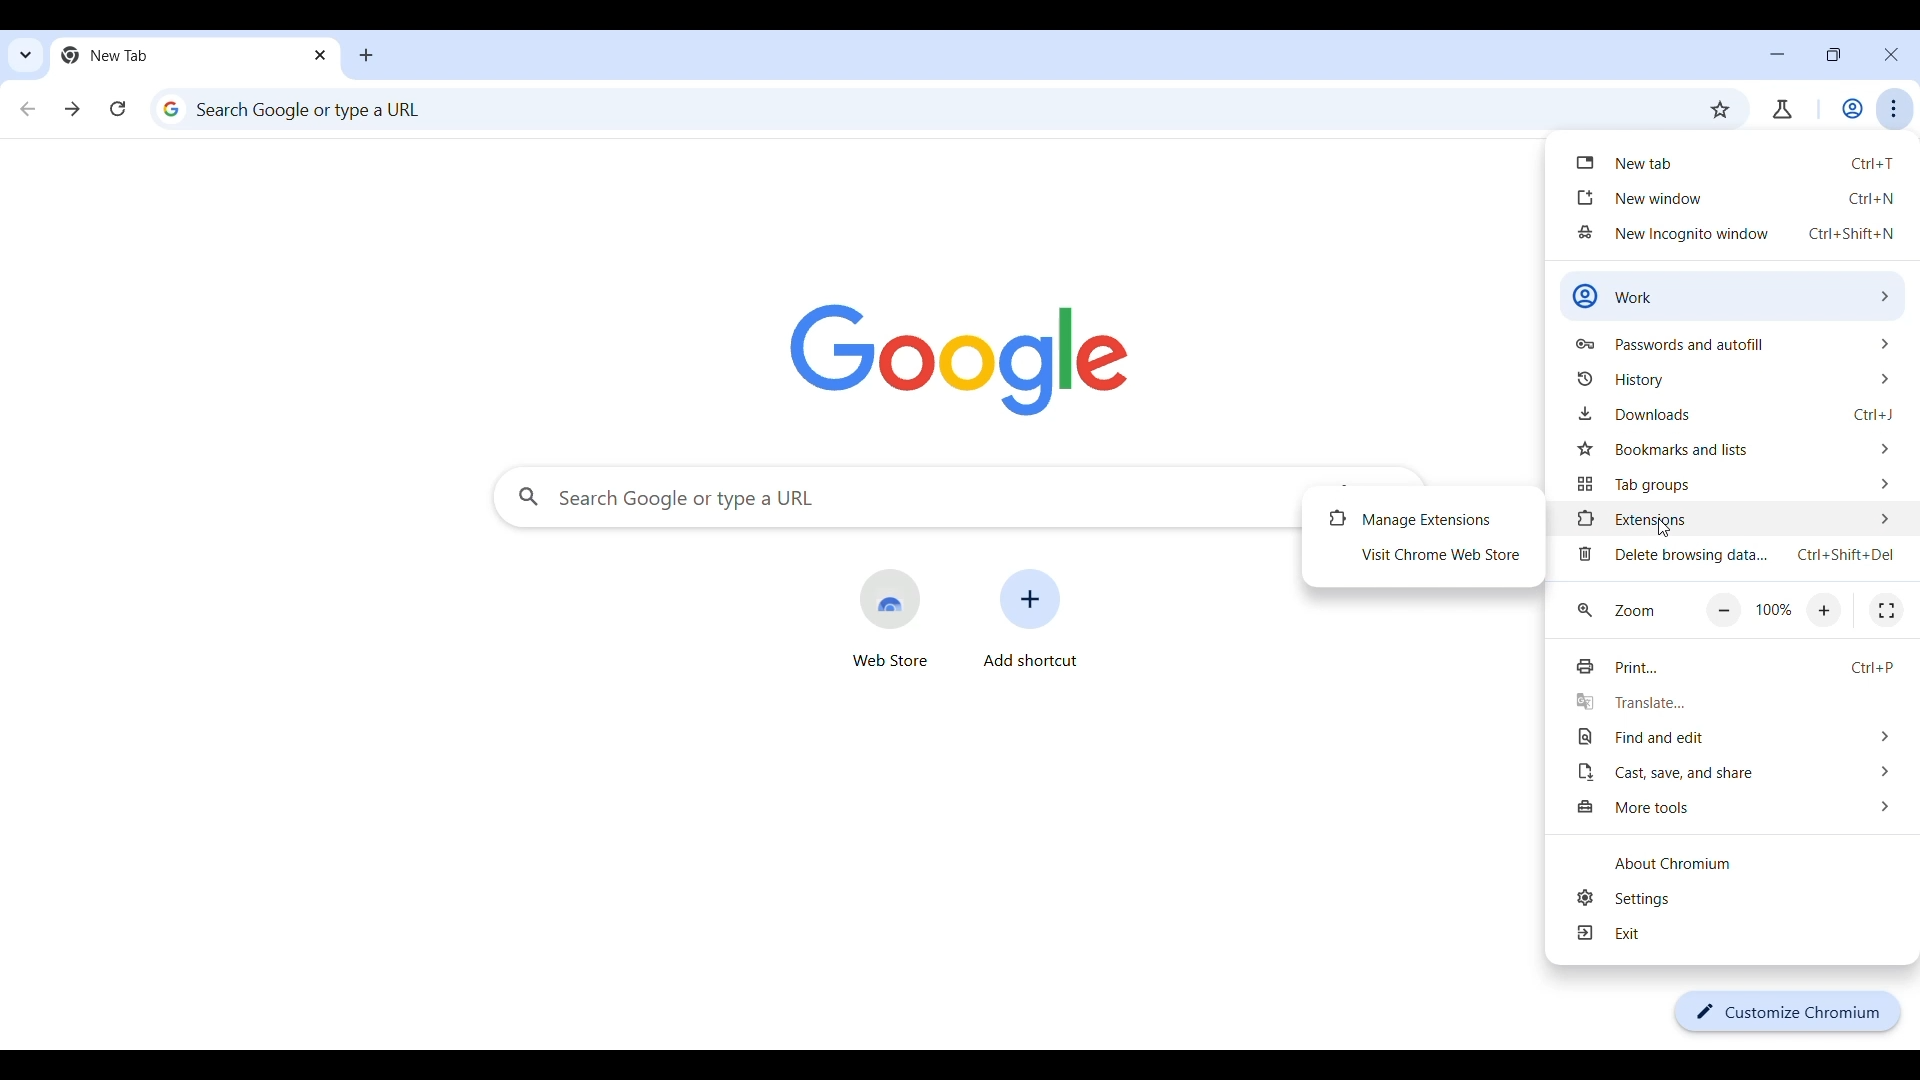 The width and height of the screenshot is (1920, 1080). What do you see at coordinates (1735, 518) in the screenshot?
I see `Extension options` at bounding box center [1735, 518].